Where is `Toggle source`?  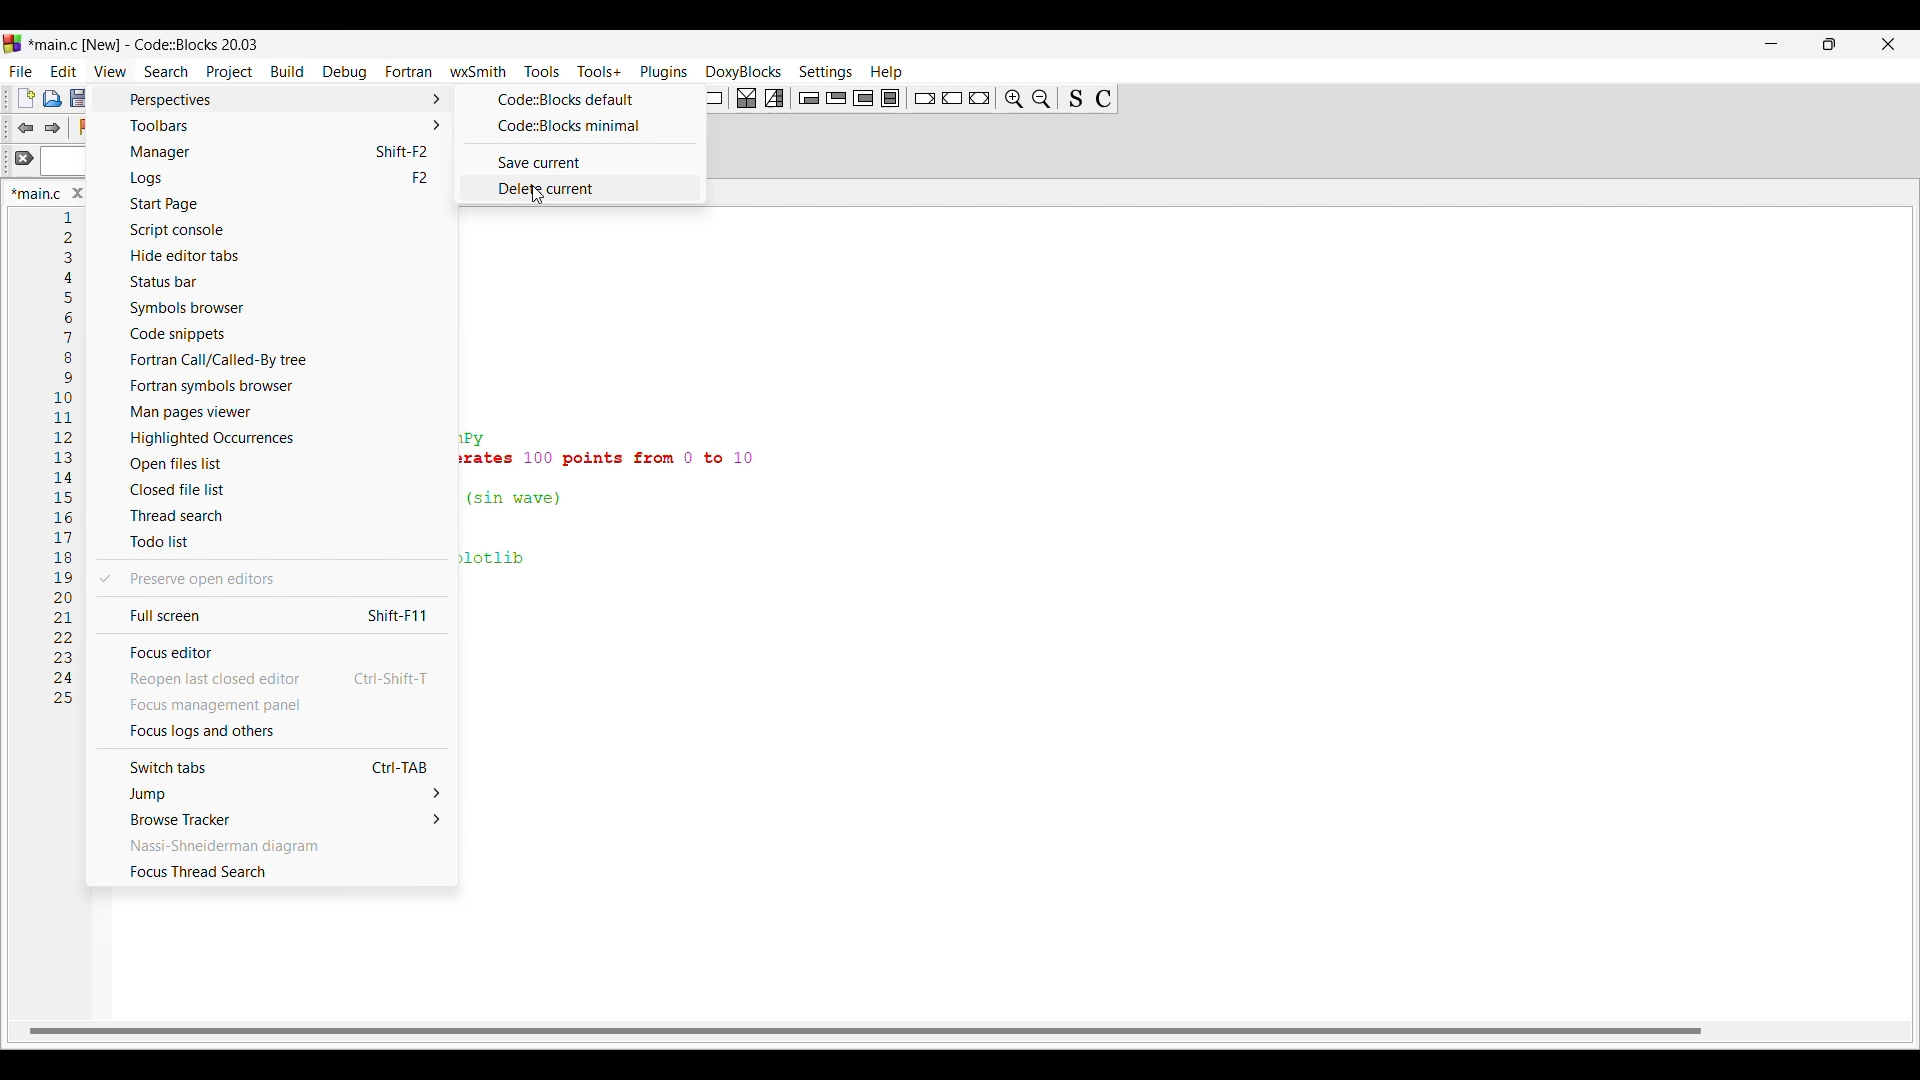 Toggle source is located at coordinates (1076, 98).